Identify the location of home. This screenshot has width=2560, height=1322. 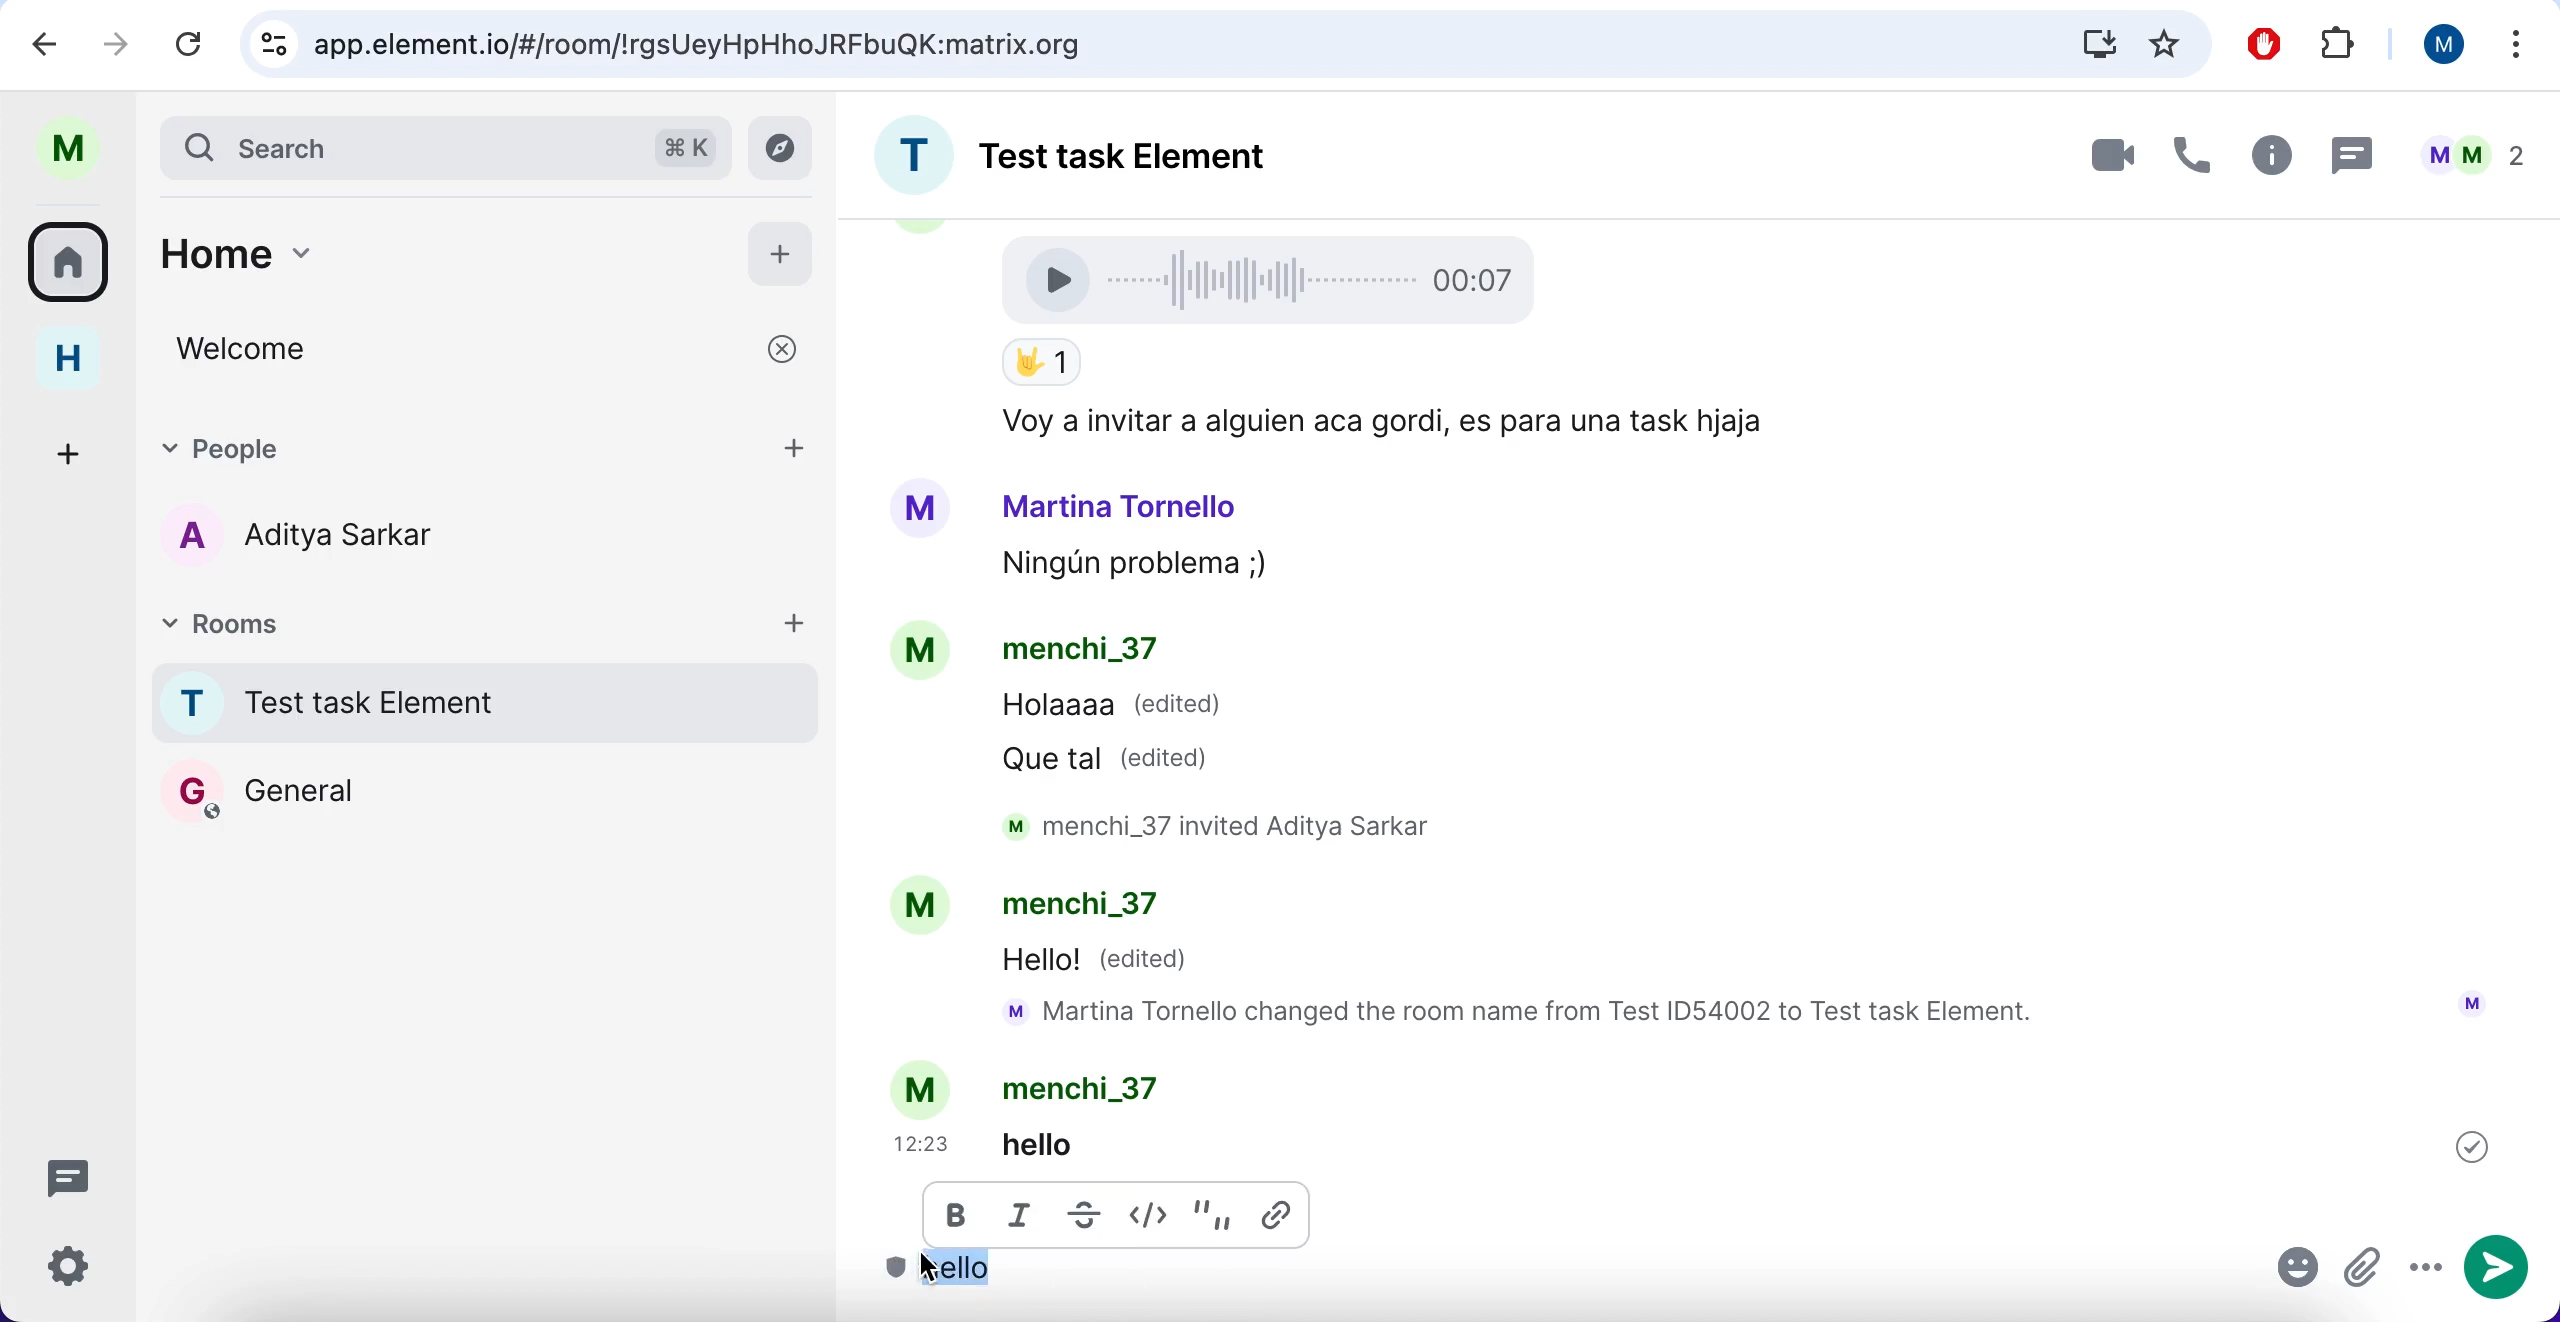
(416, 264).